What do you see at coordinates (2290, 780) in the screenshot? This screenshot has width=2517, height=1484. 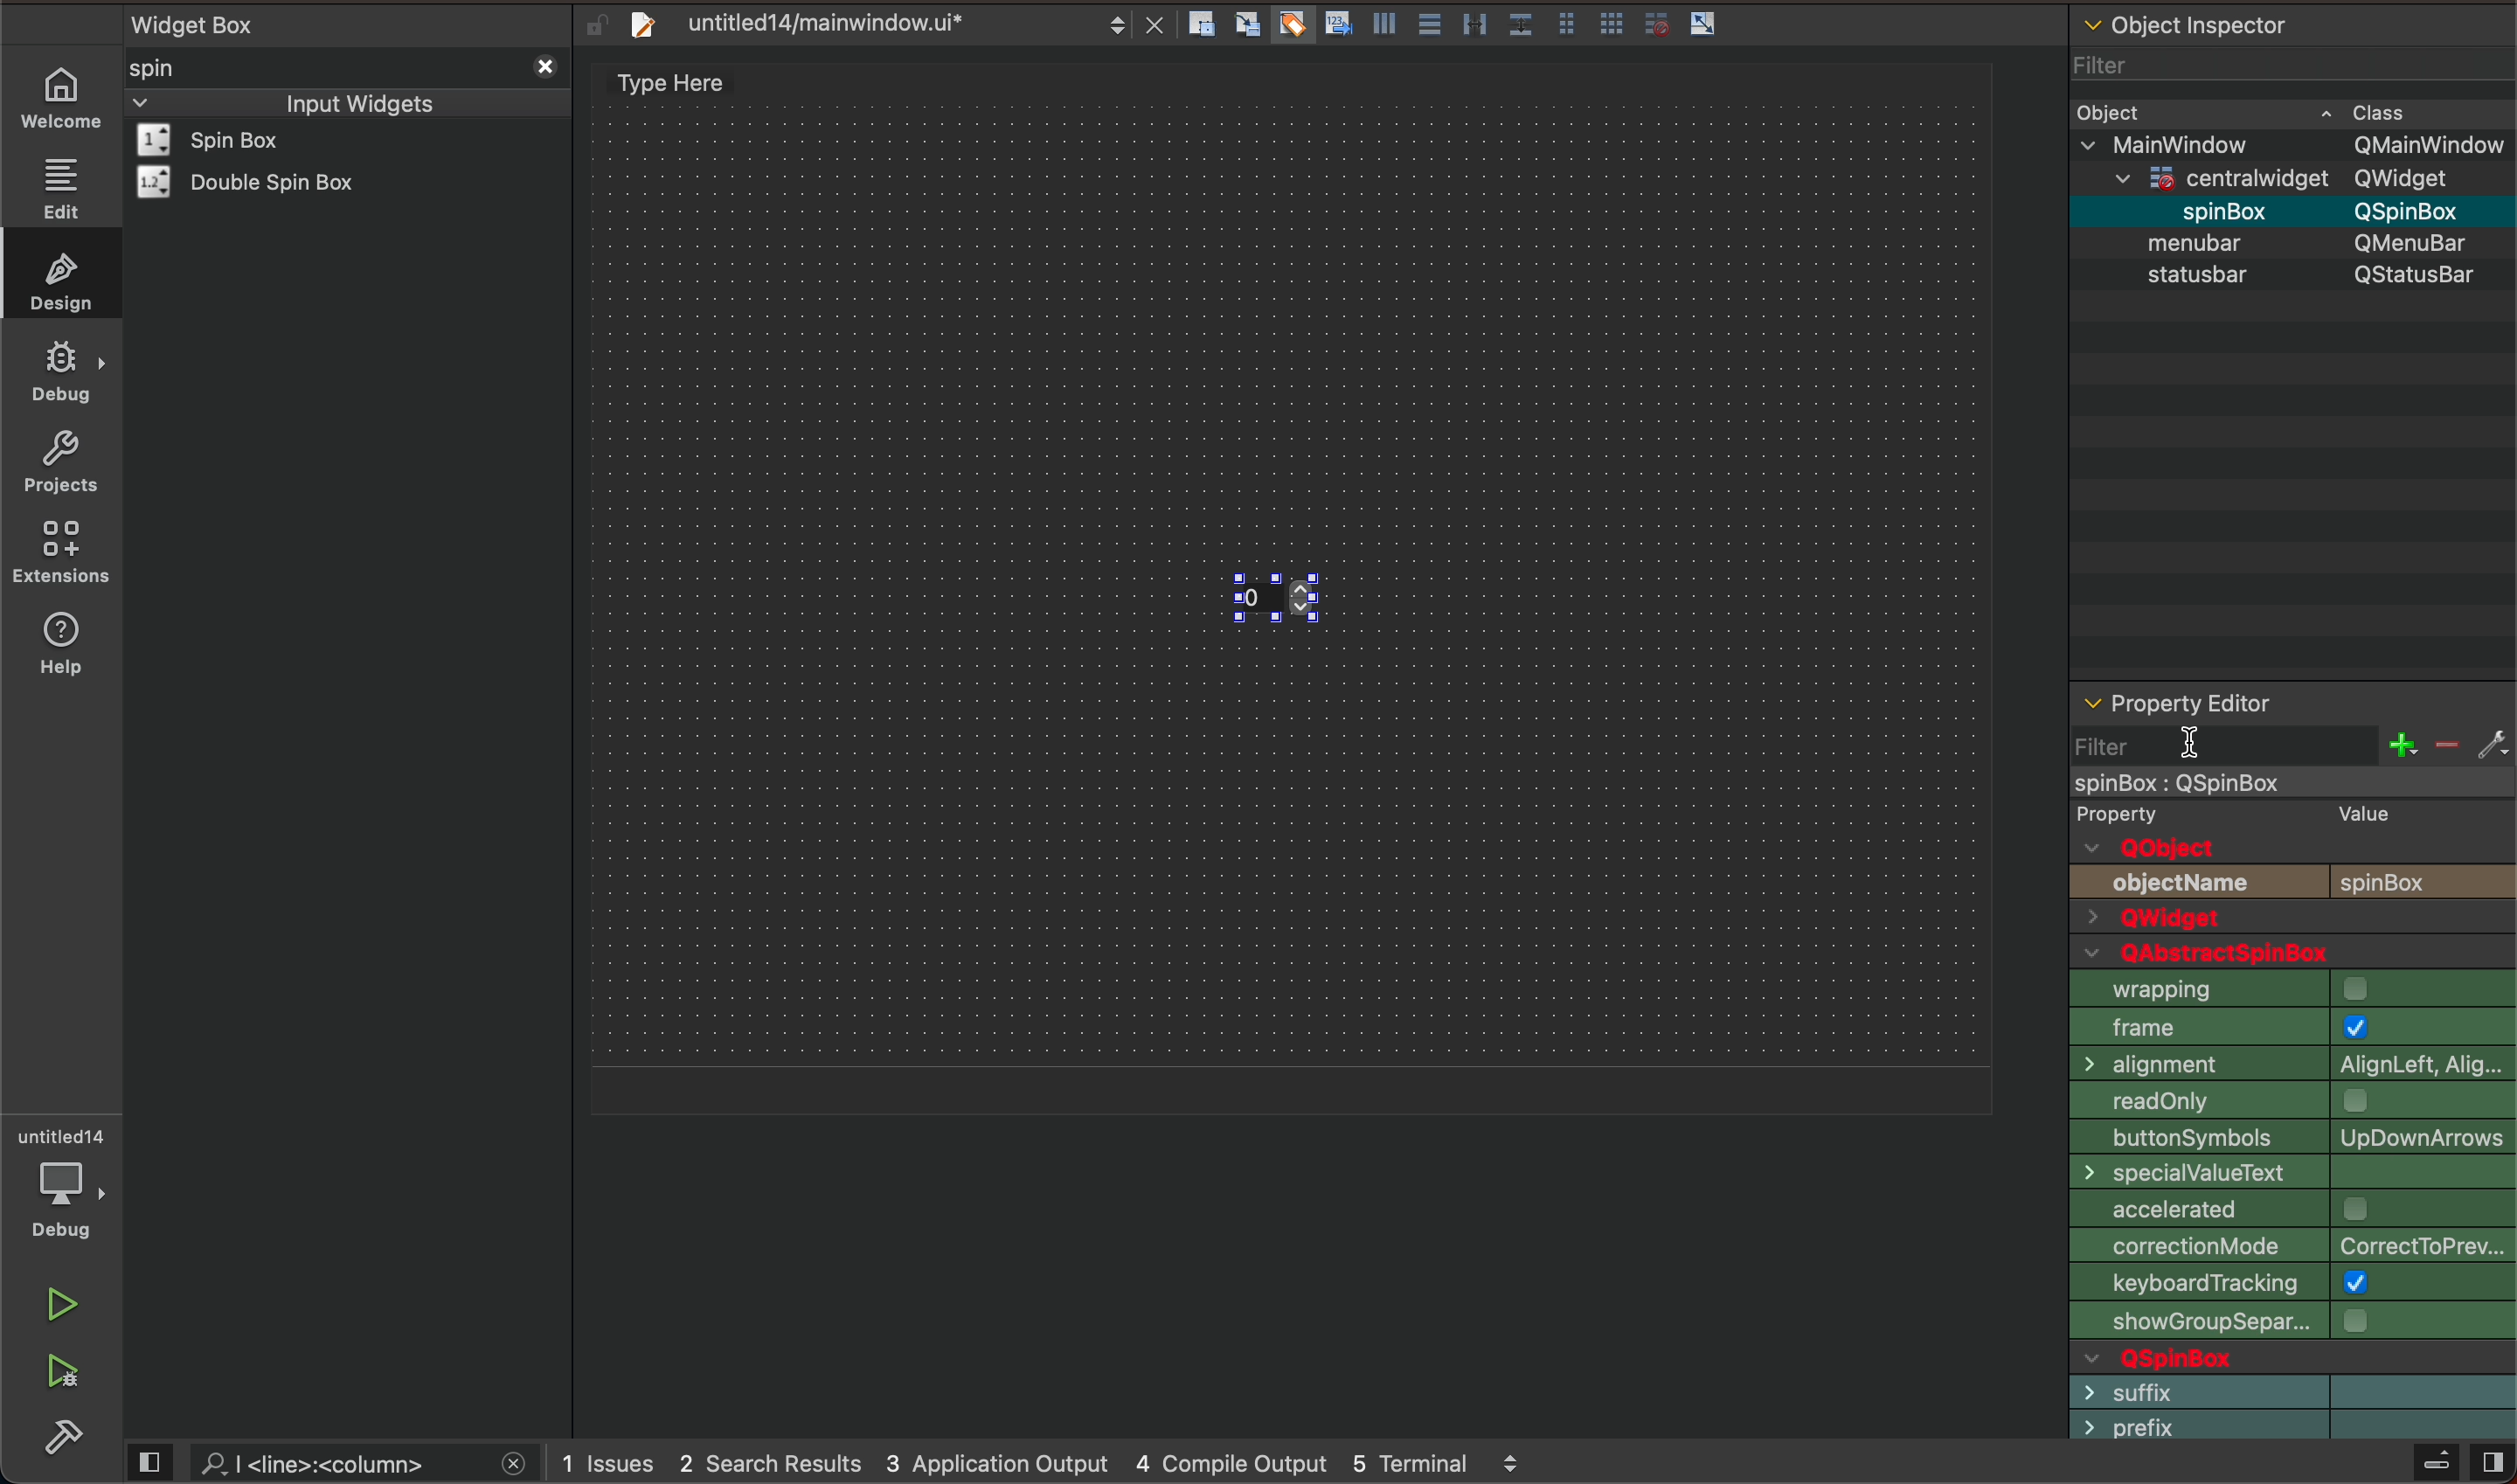 I see `object selected` at bounding box center [2290, 780].